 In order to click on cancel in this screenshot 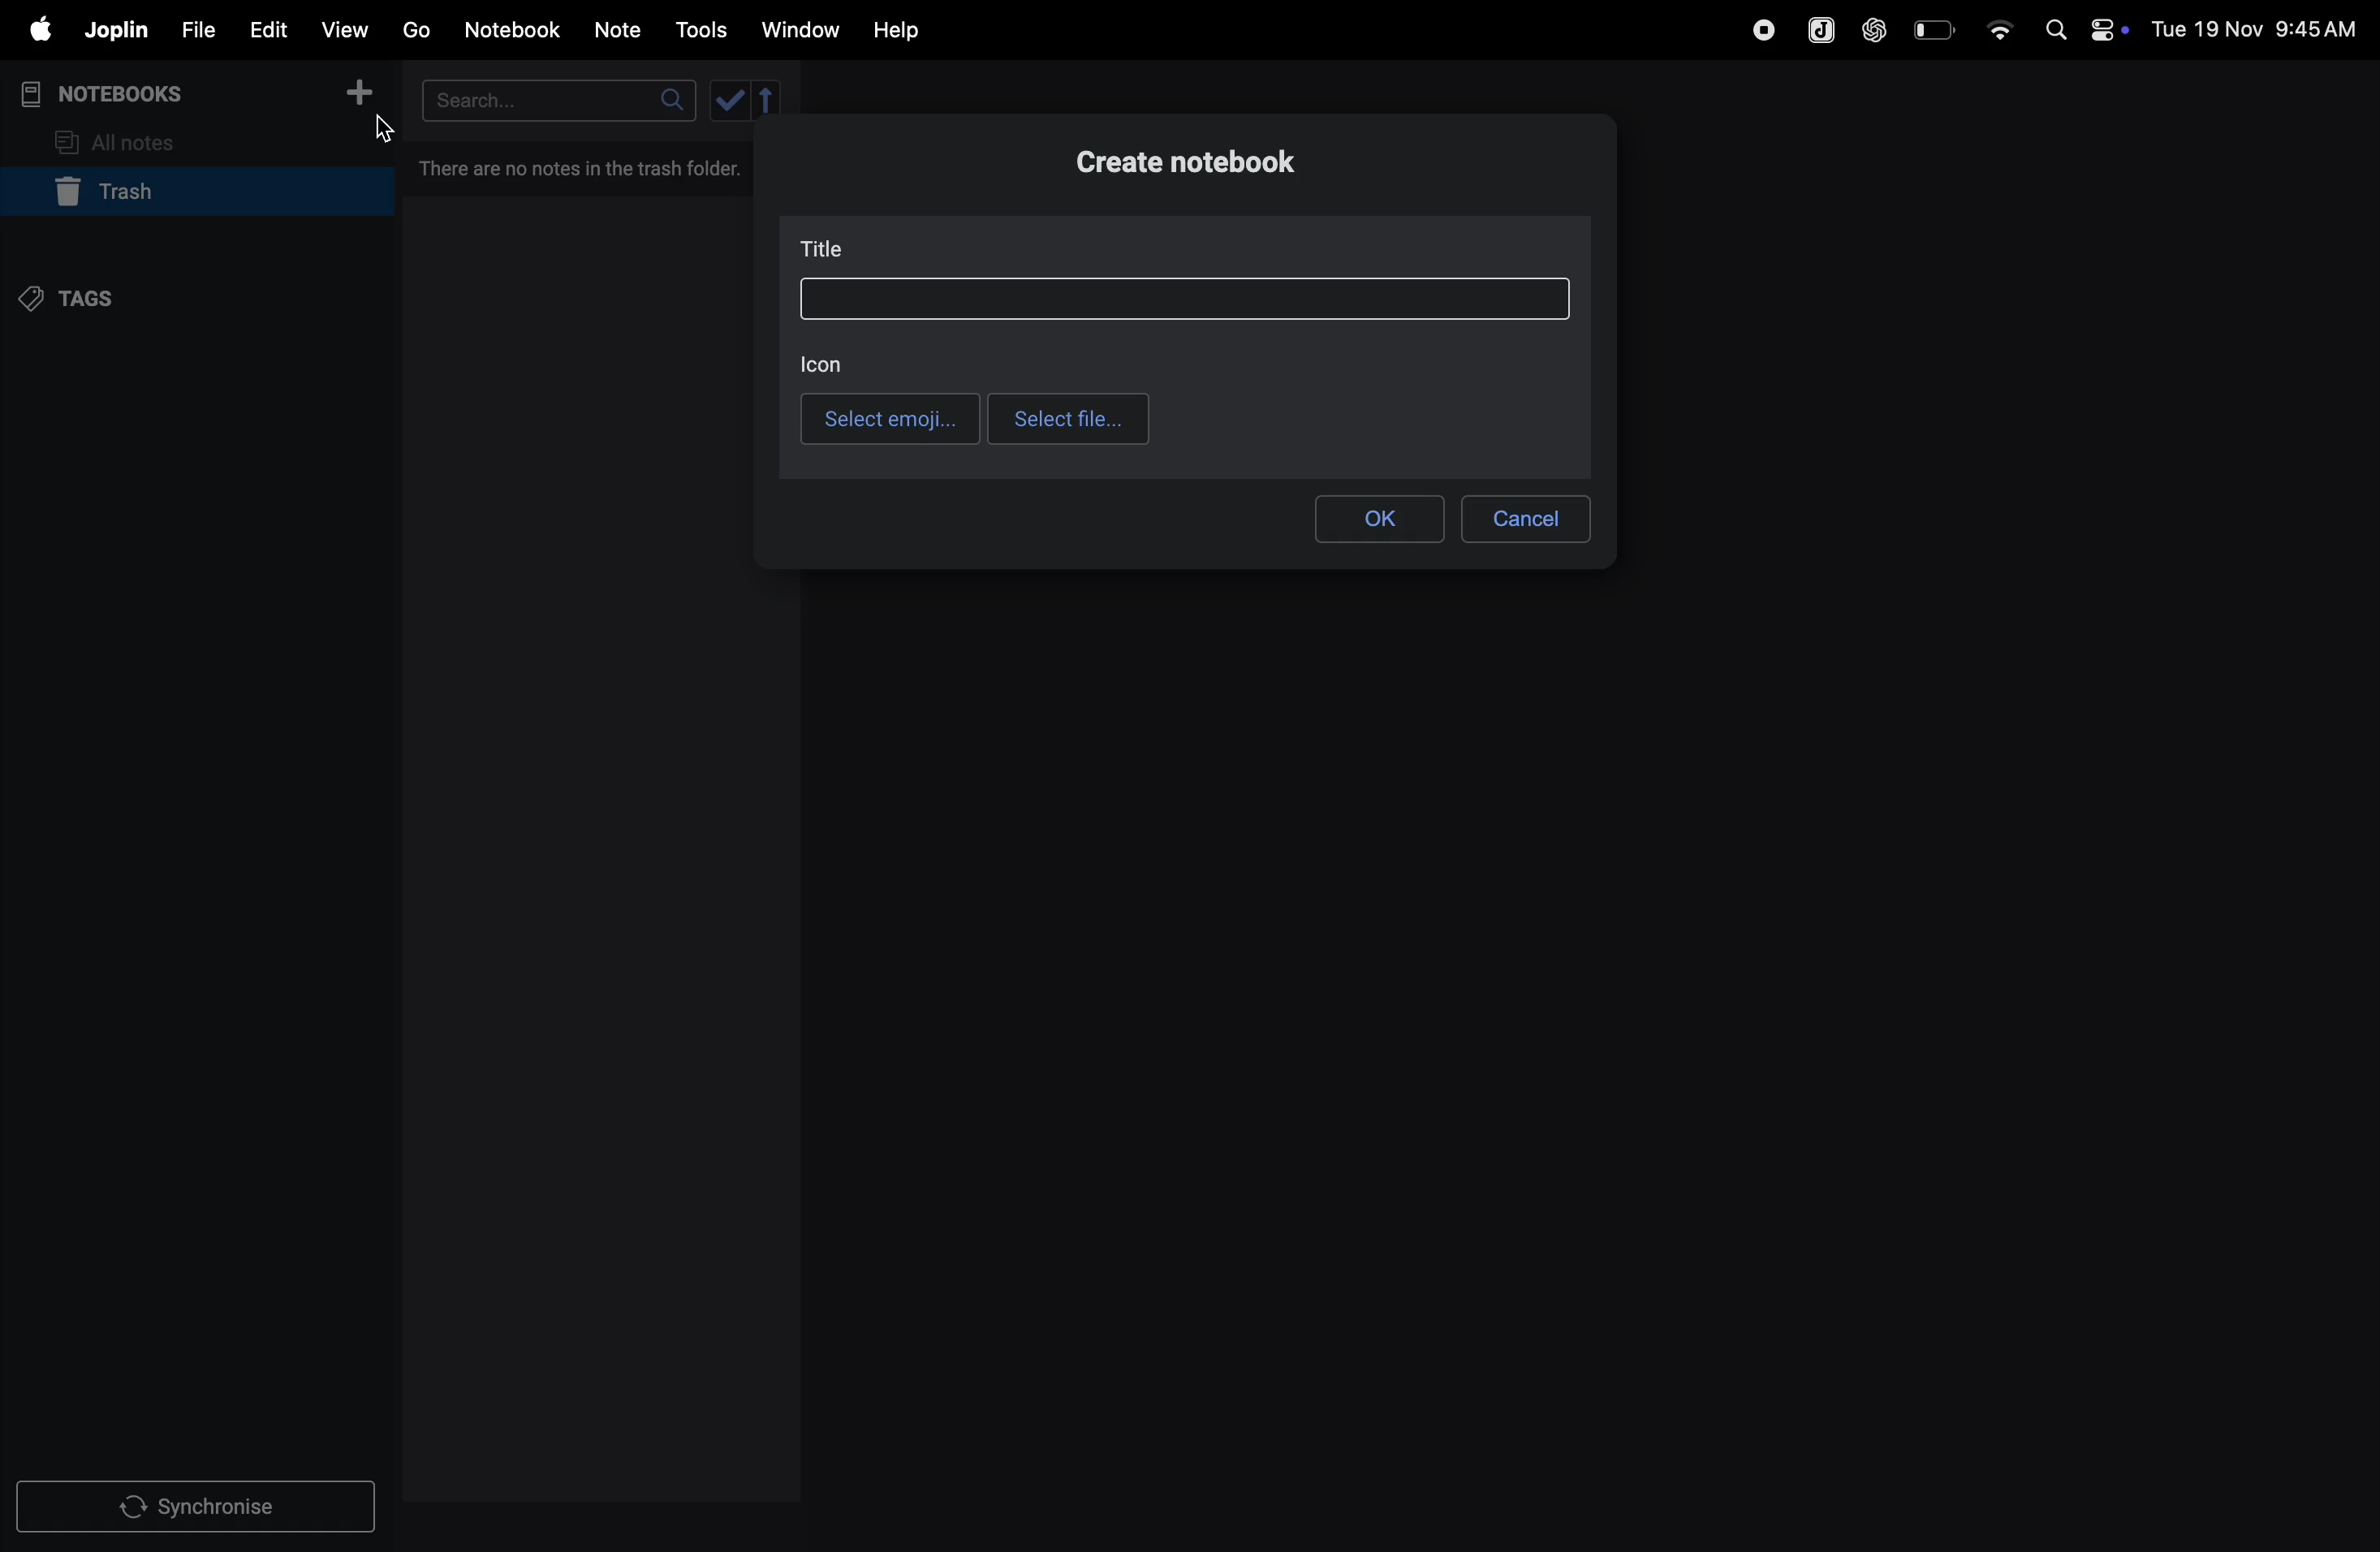, I will do `click(1525, 514)`.